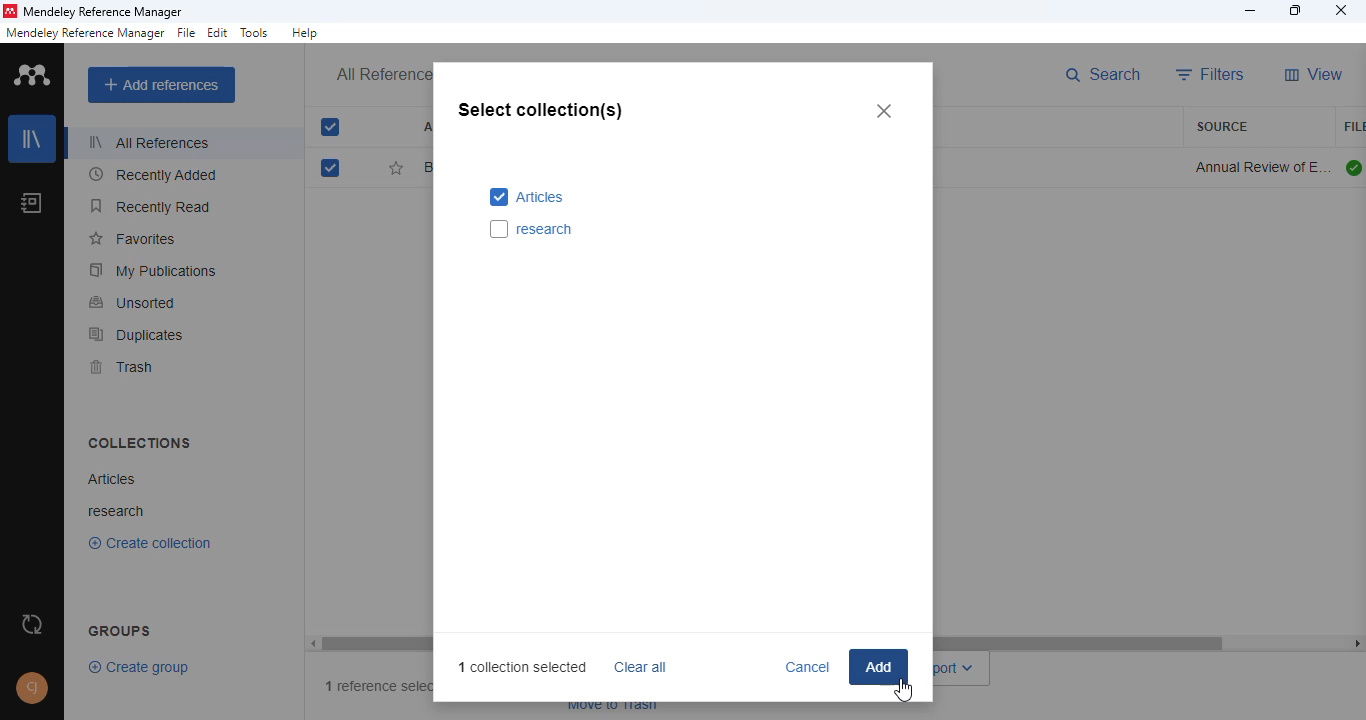  What do you see at coordinates (141, 443) in the screenshot?
I see `collections` at bounding box center [141, 443].